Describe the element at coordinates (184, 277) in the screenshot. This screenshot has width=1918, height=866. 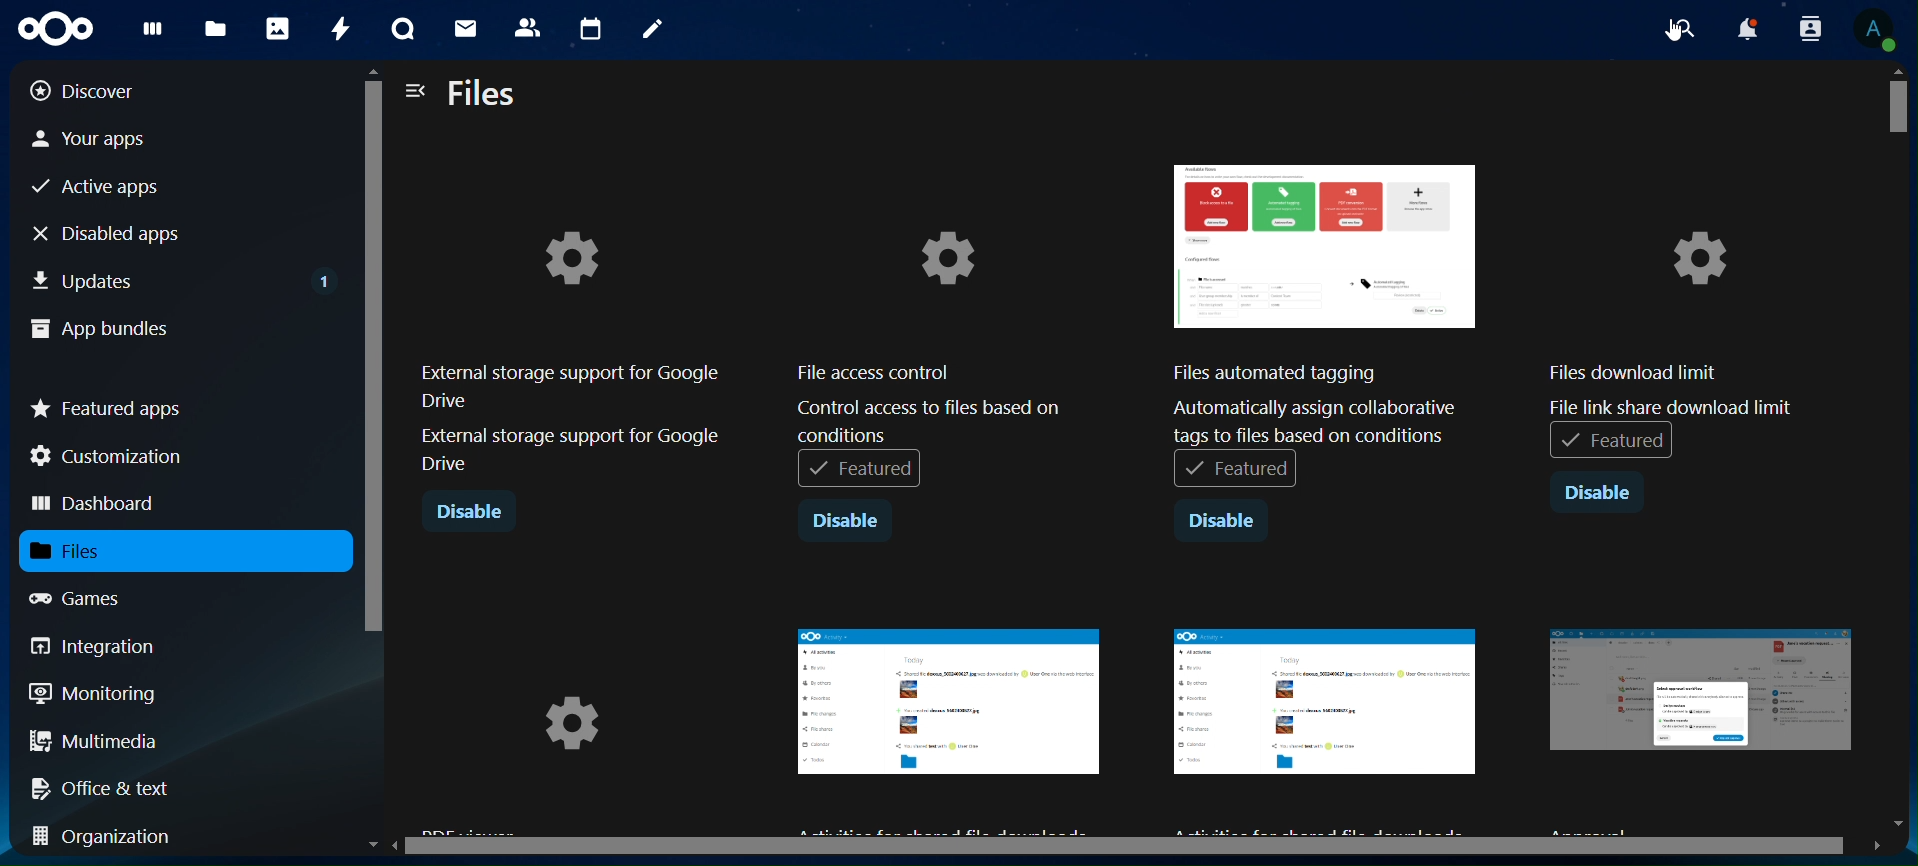
I see `updates` at that location.